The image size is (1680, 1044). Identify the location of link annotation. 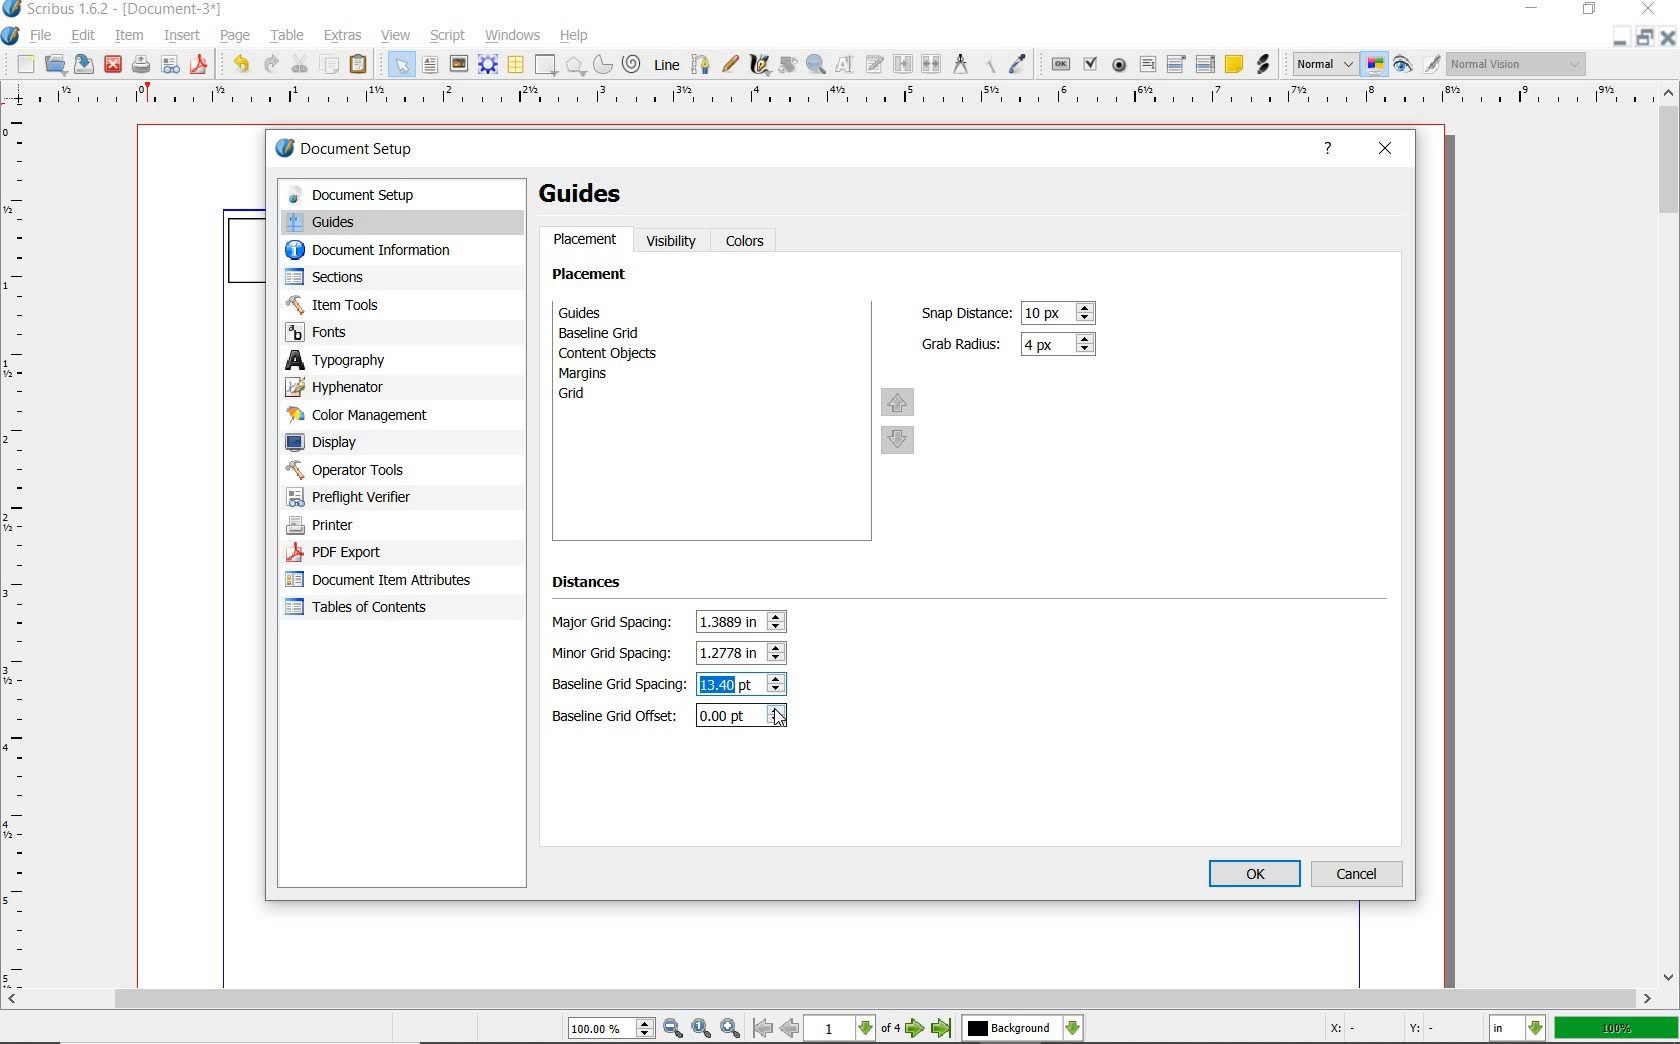
(1266, 66).